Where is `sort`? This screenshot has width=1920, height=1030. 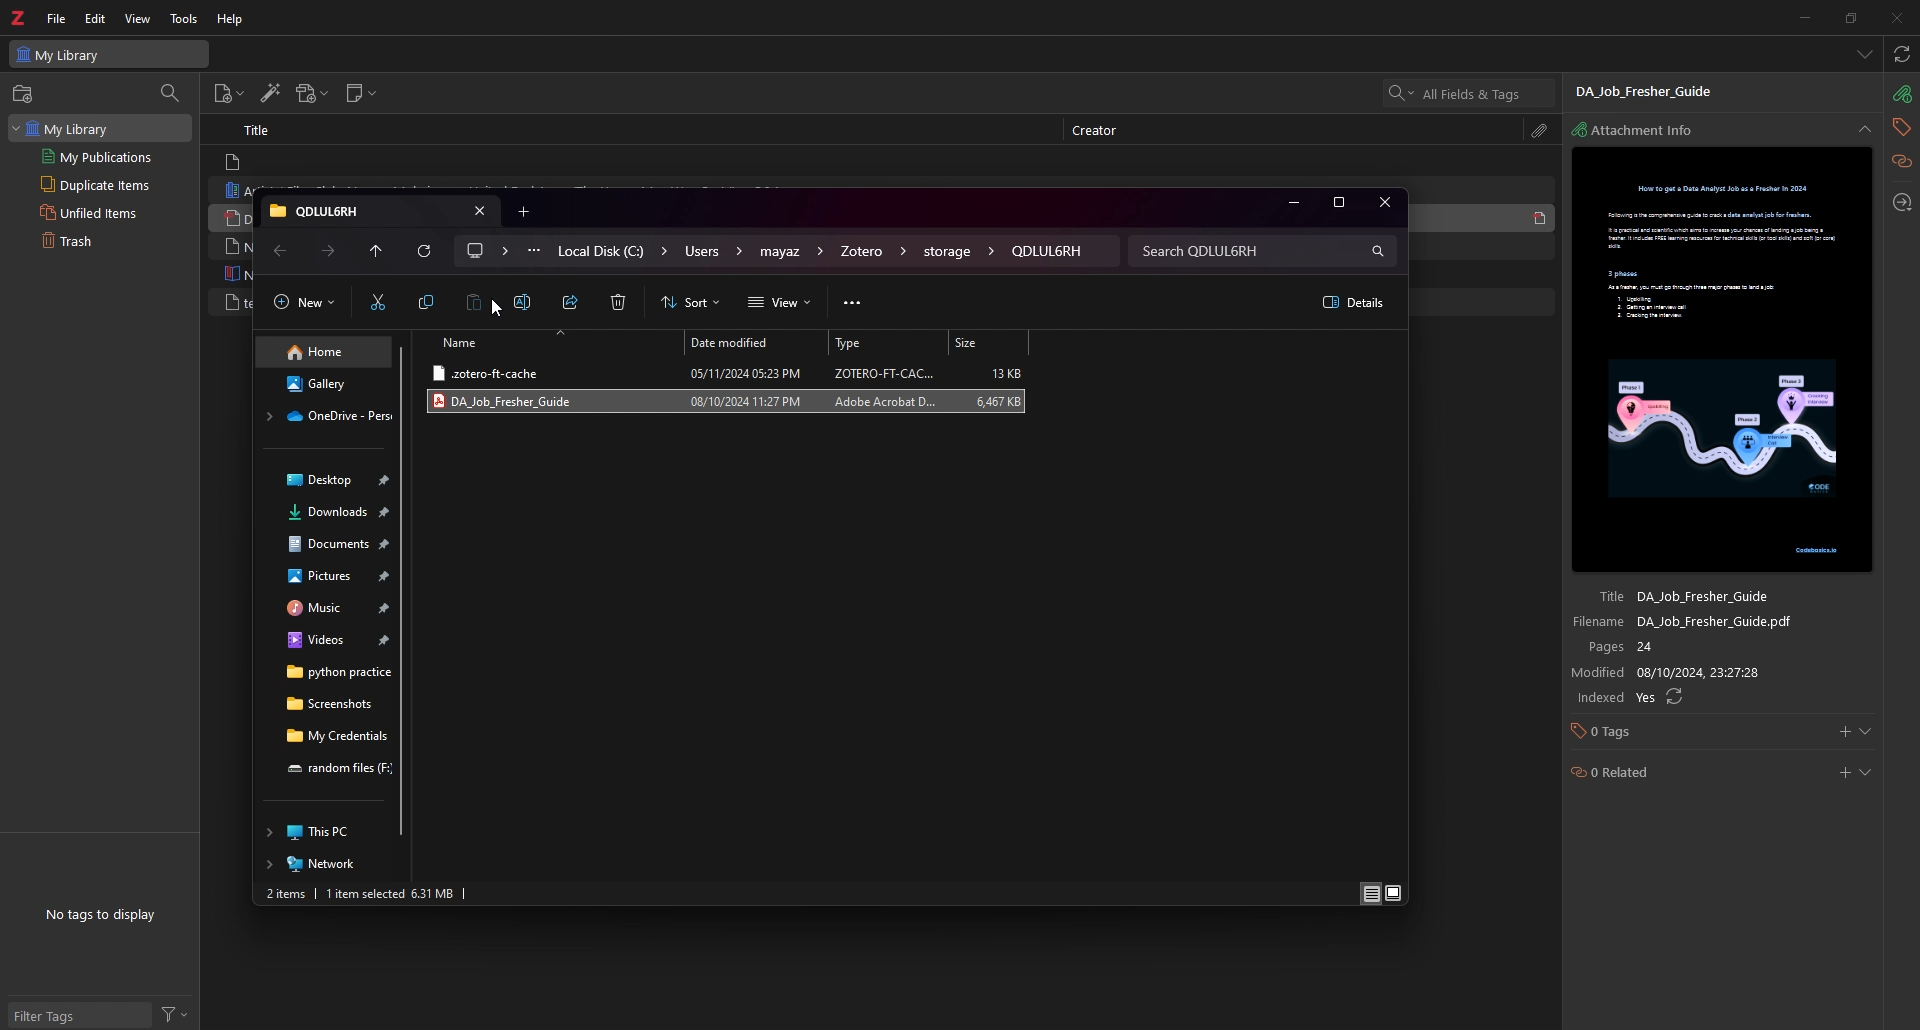
sort is located at coordinates (694, 303).